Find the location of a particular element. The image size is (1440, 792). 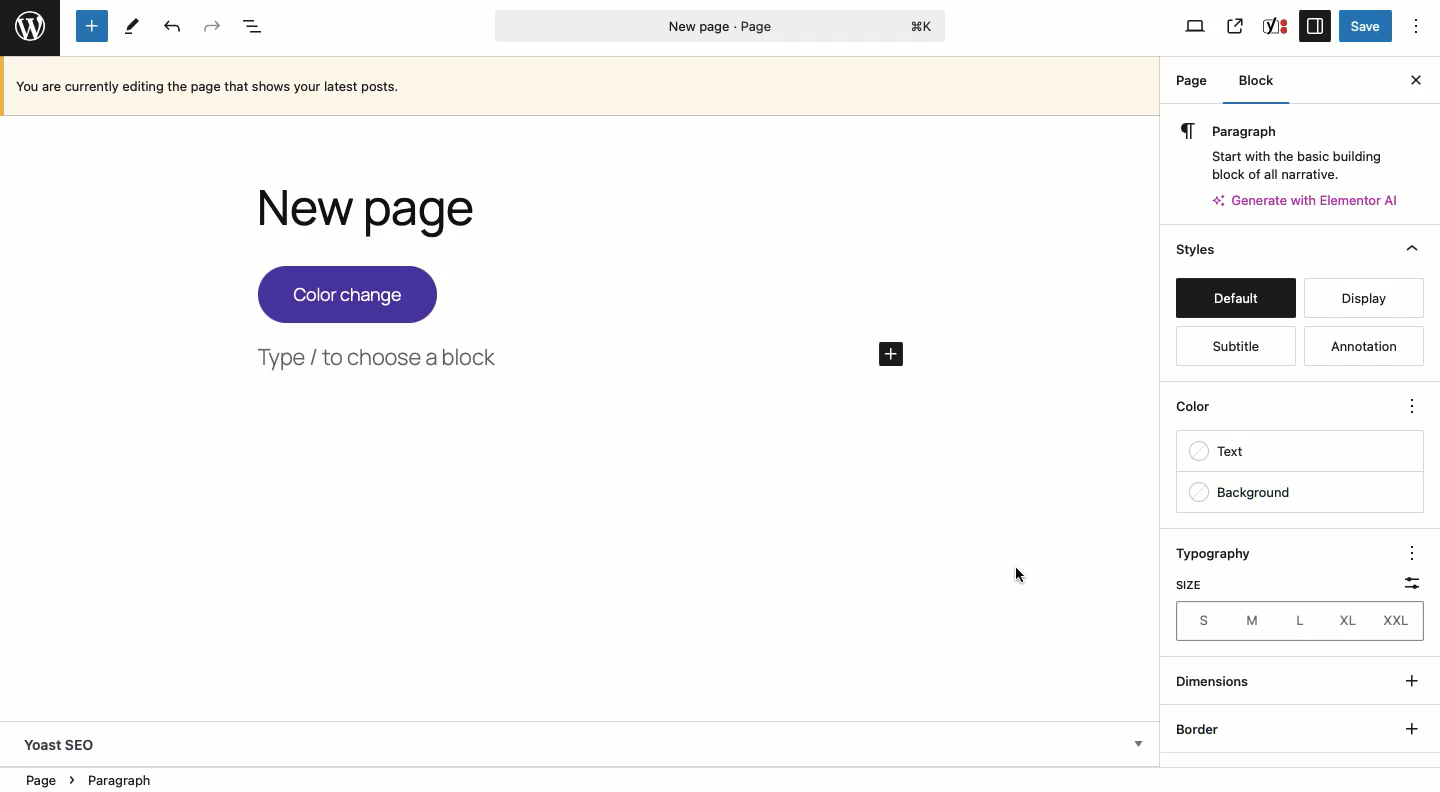

Size is located at coordinates (1194, 584).